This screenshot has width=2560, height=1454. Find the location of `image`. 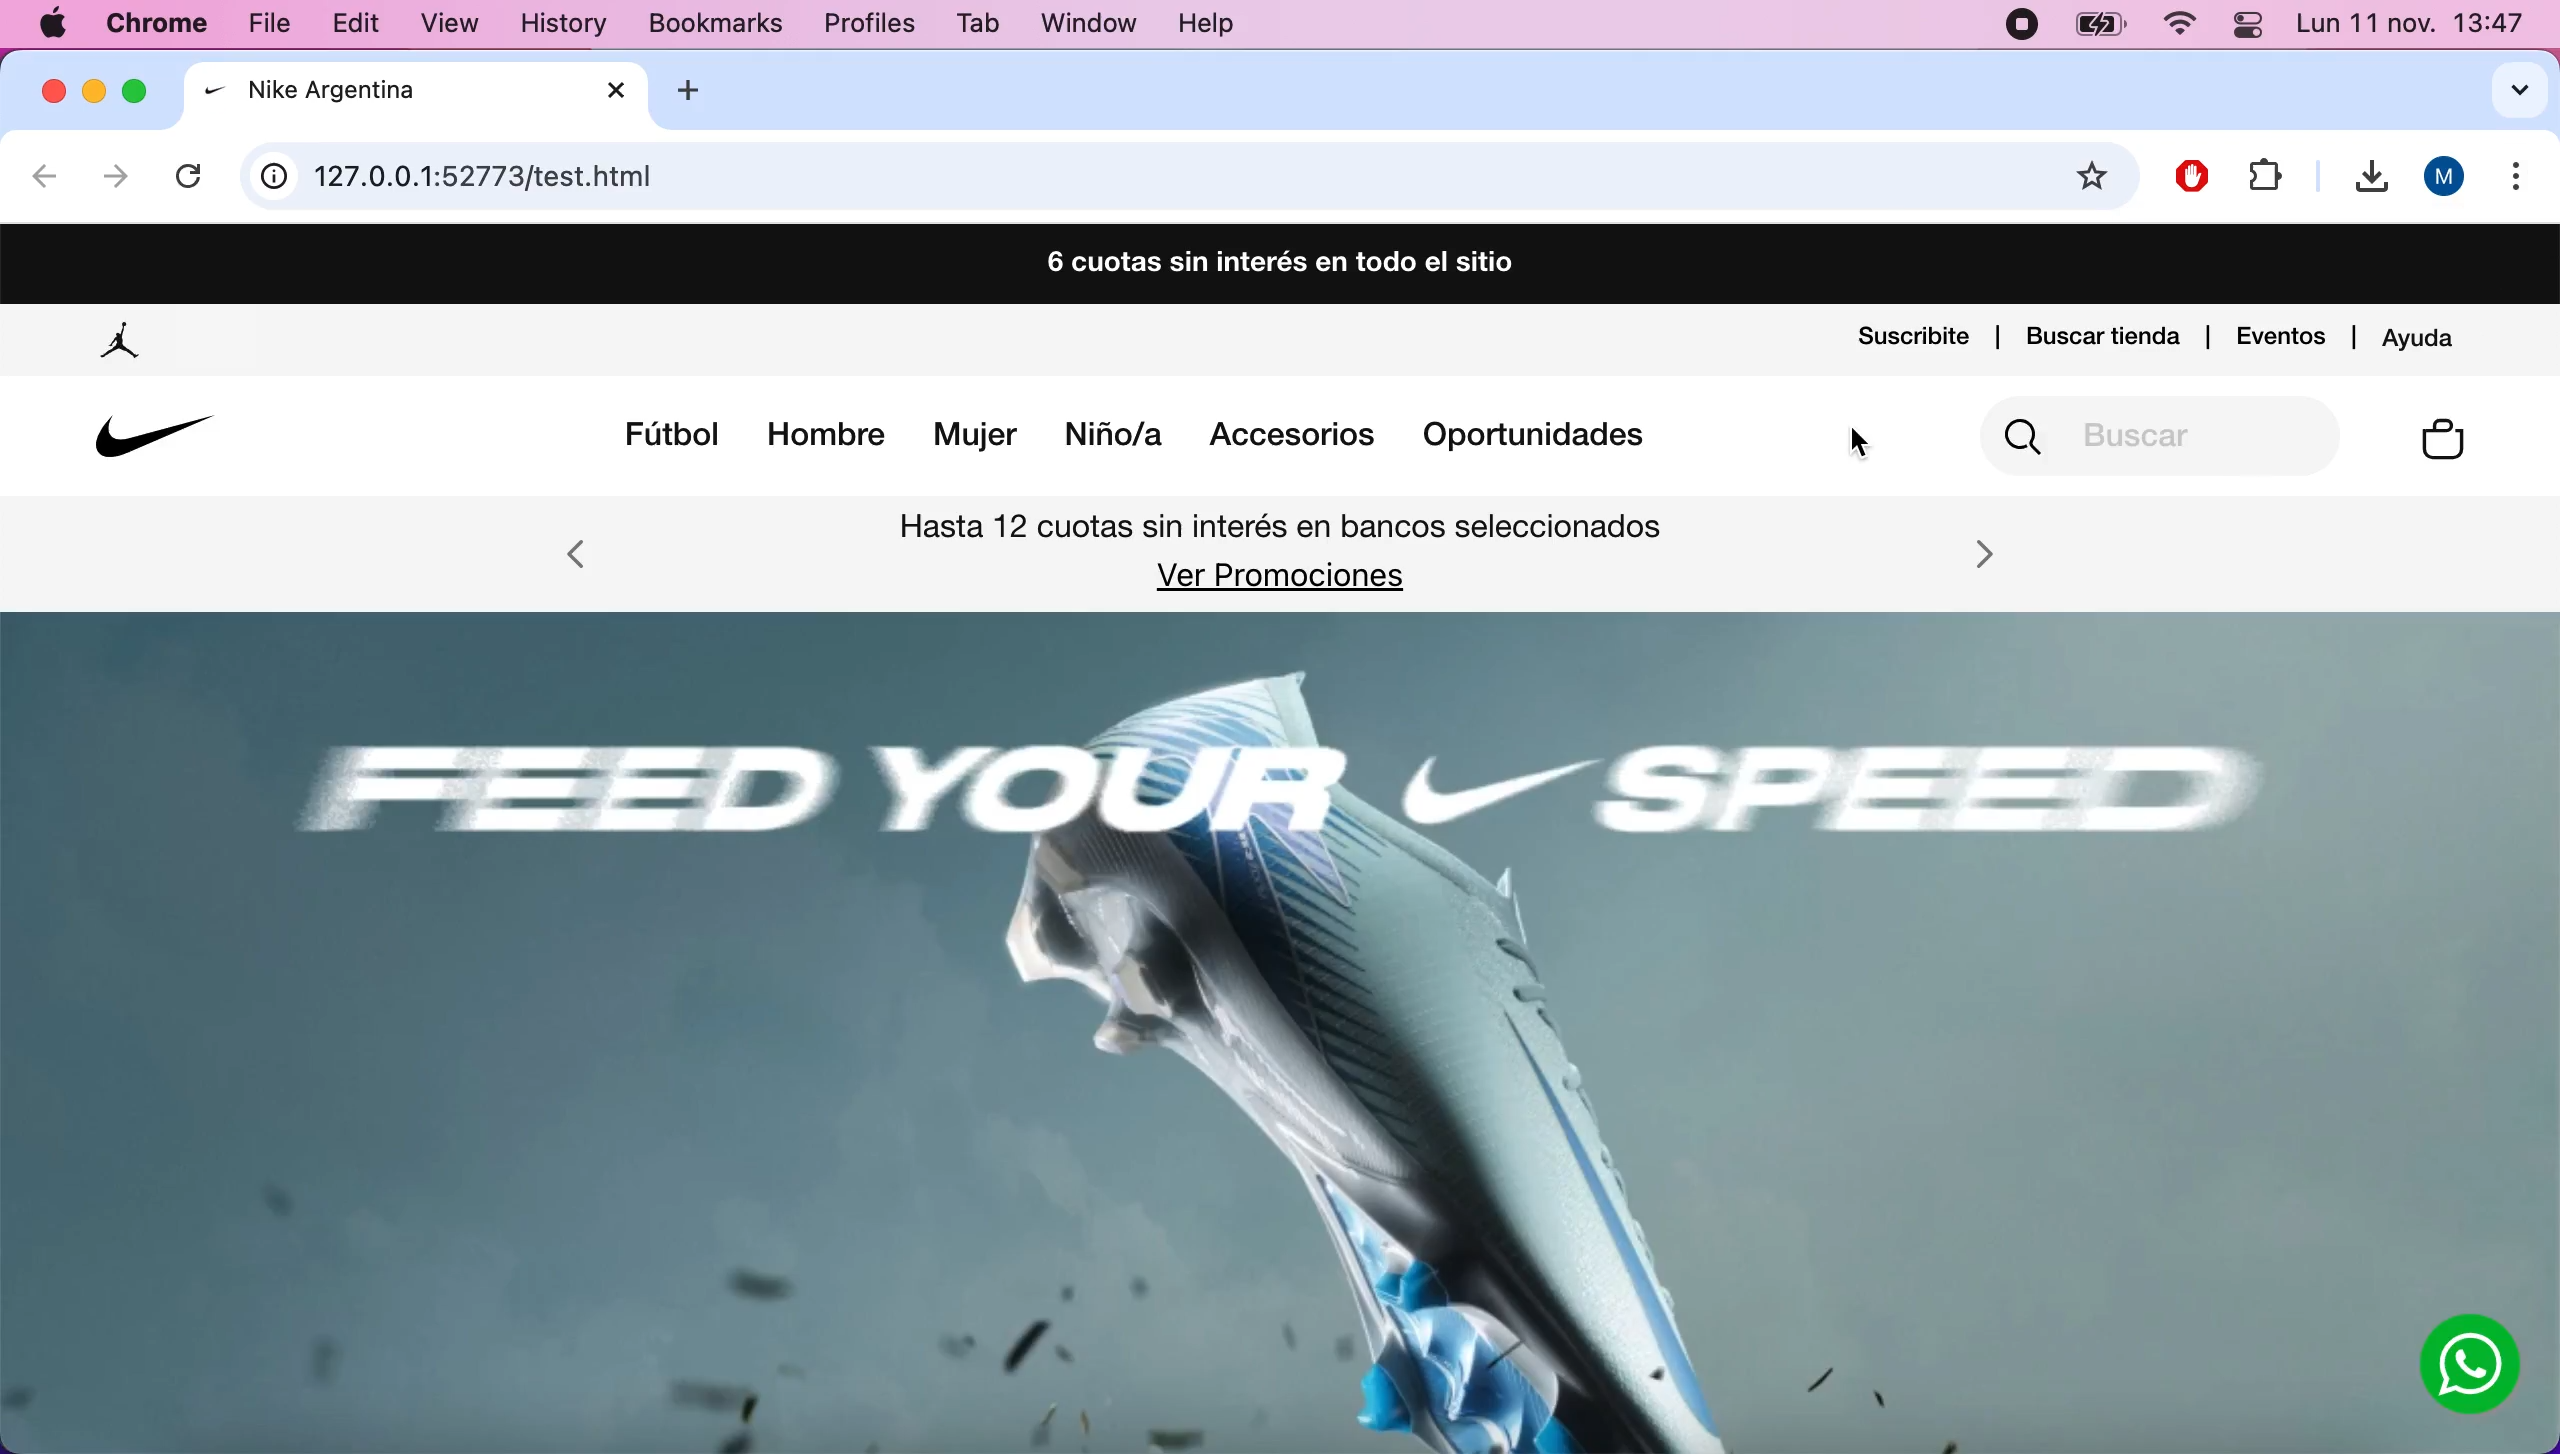

image is located at coordinates (1245, 1033).